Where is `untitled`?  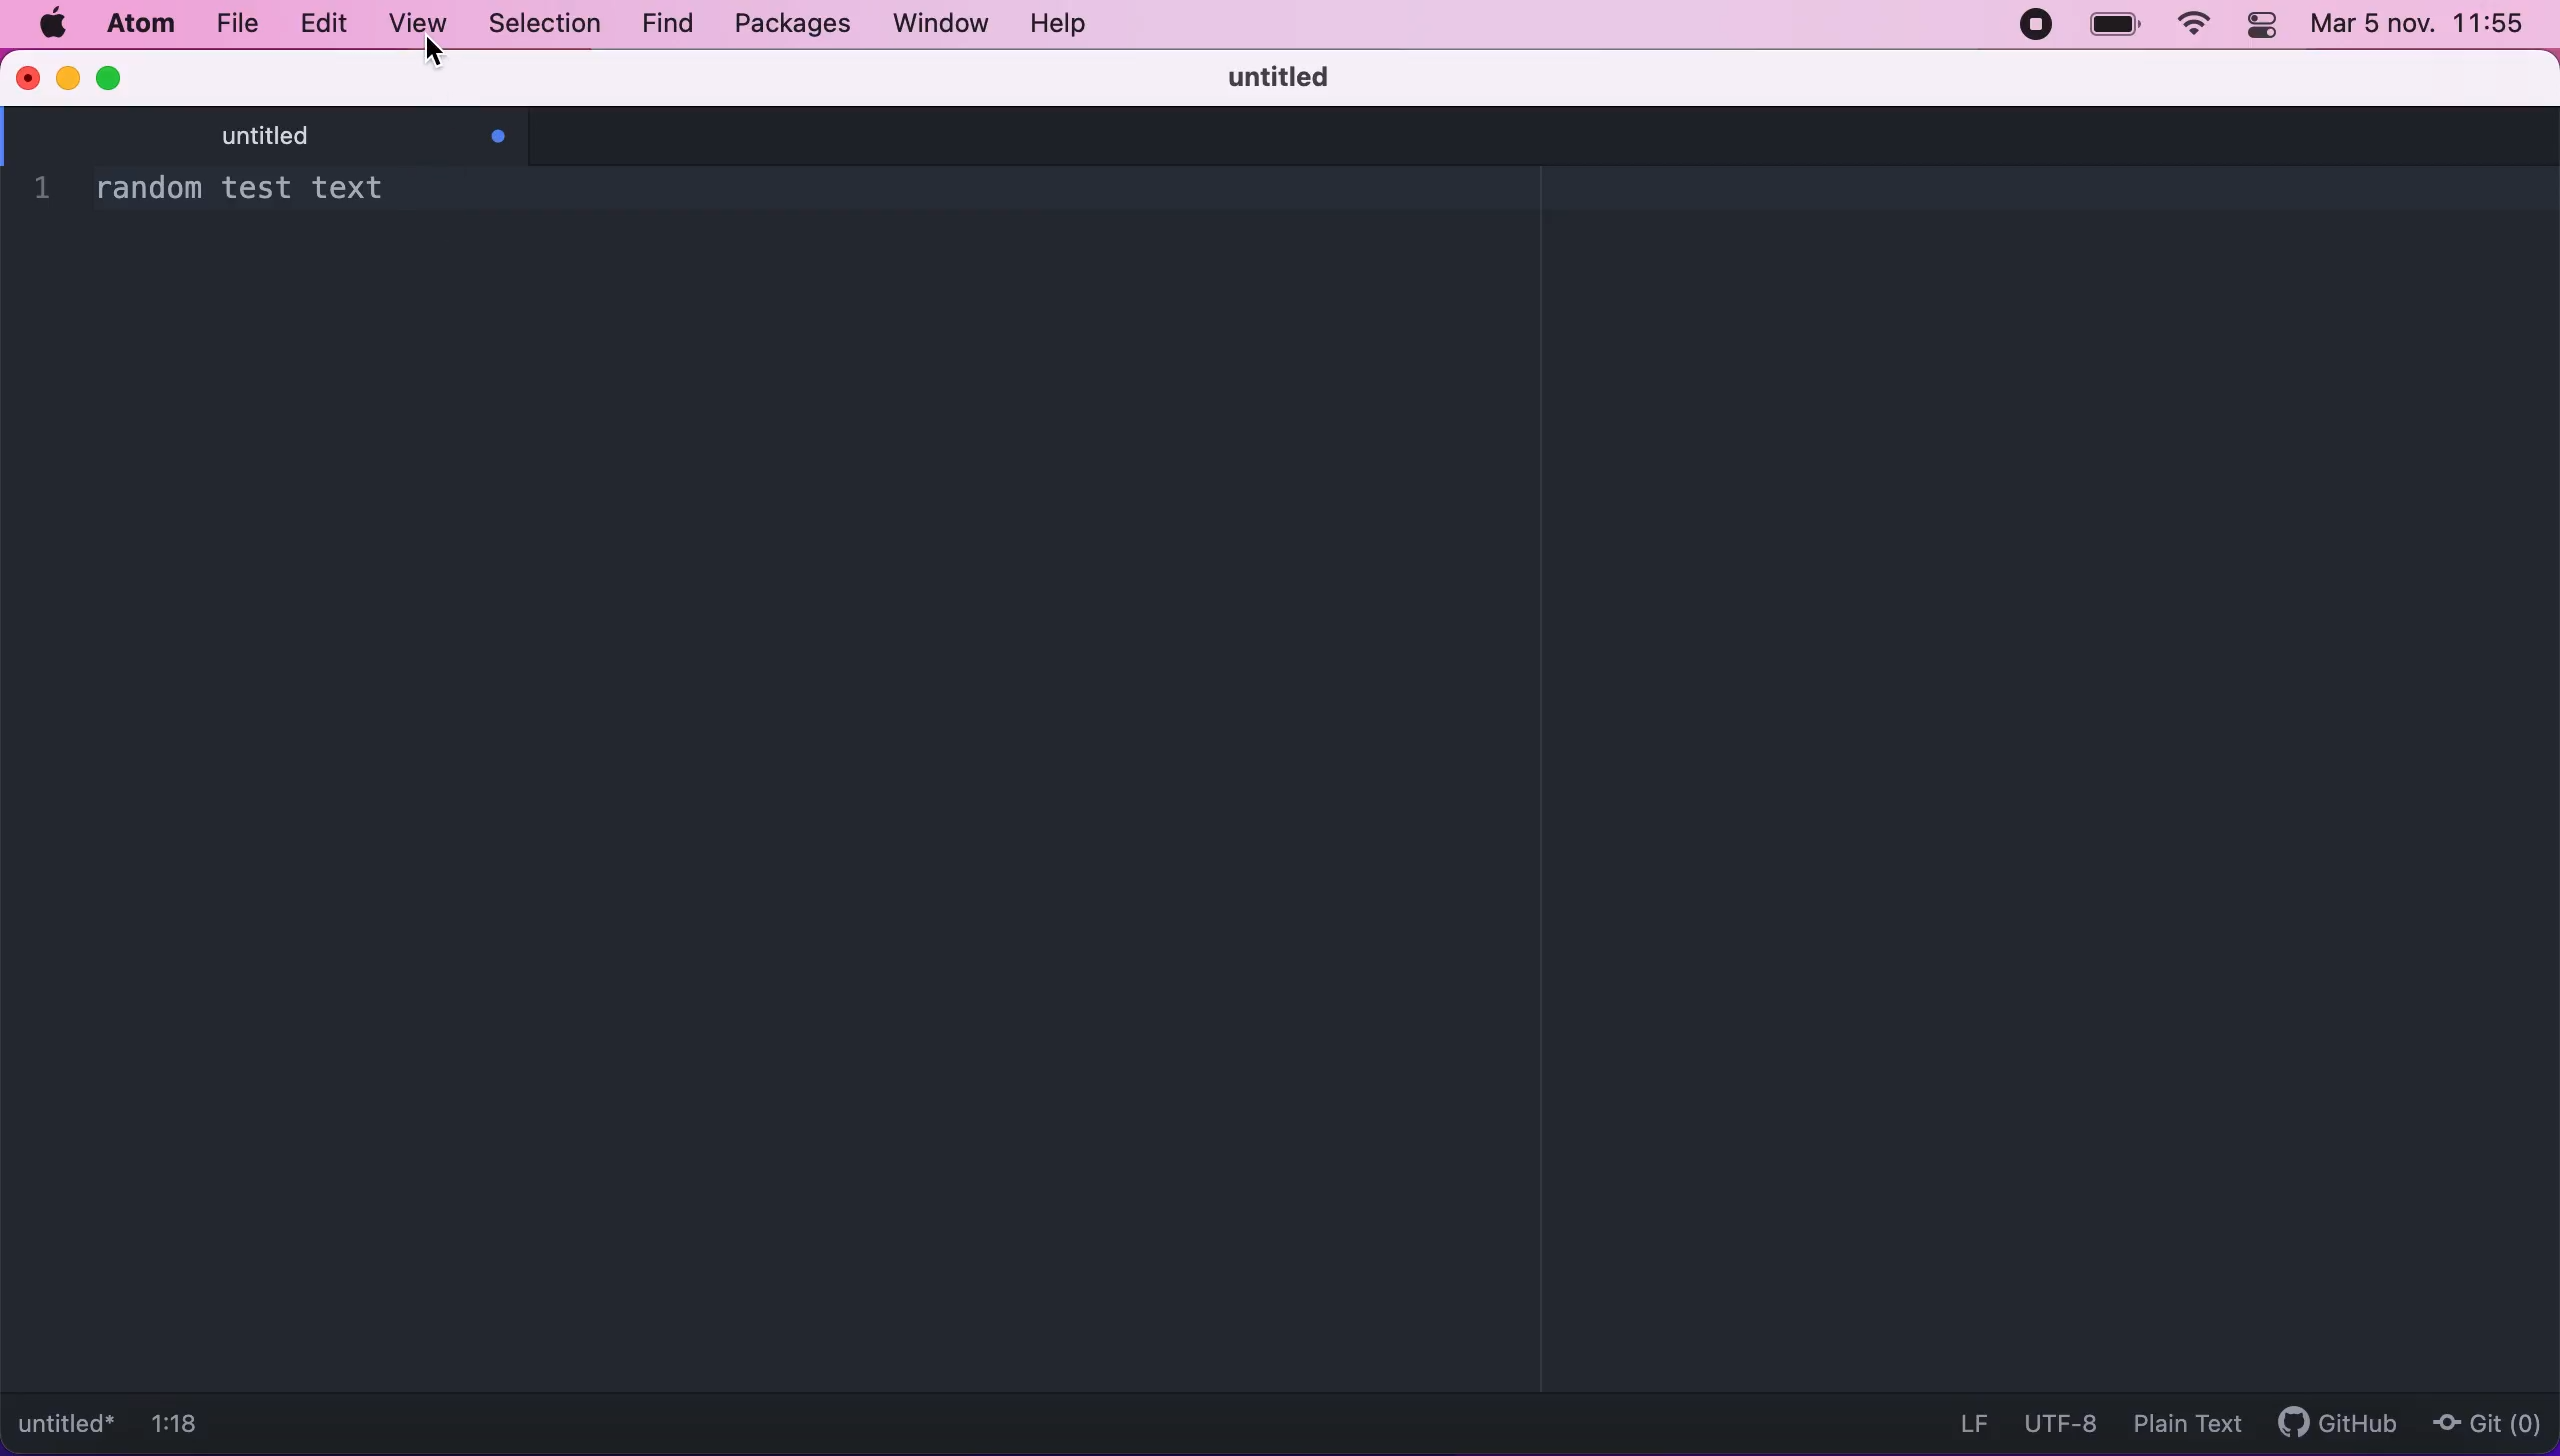 untitled is located at coordinates (306, 135).